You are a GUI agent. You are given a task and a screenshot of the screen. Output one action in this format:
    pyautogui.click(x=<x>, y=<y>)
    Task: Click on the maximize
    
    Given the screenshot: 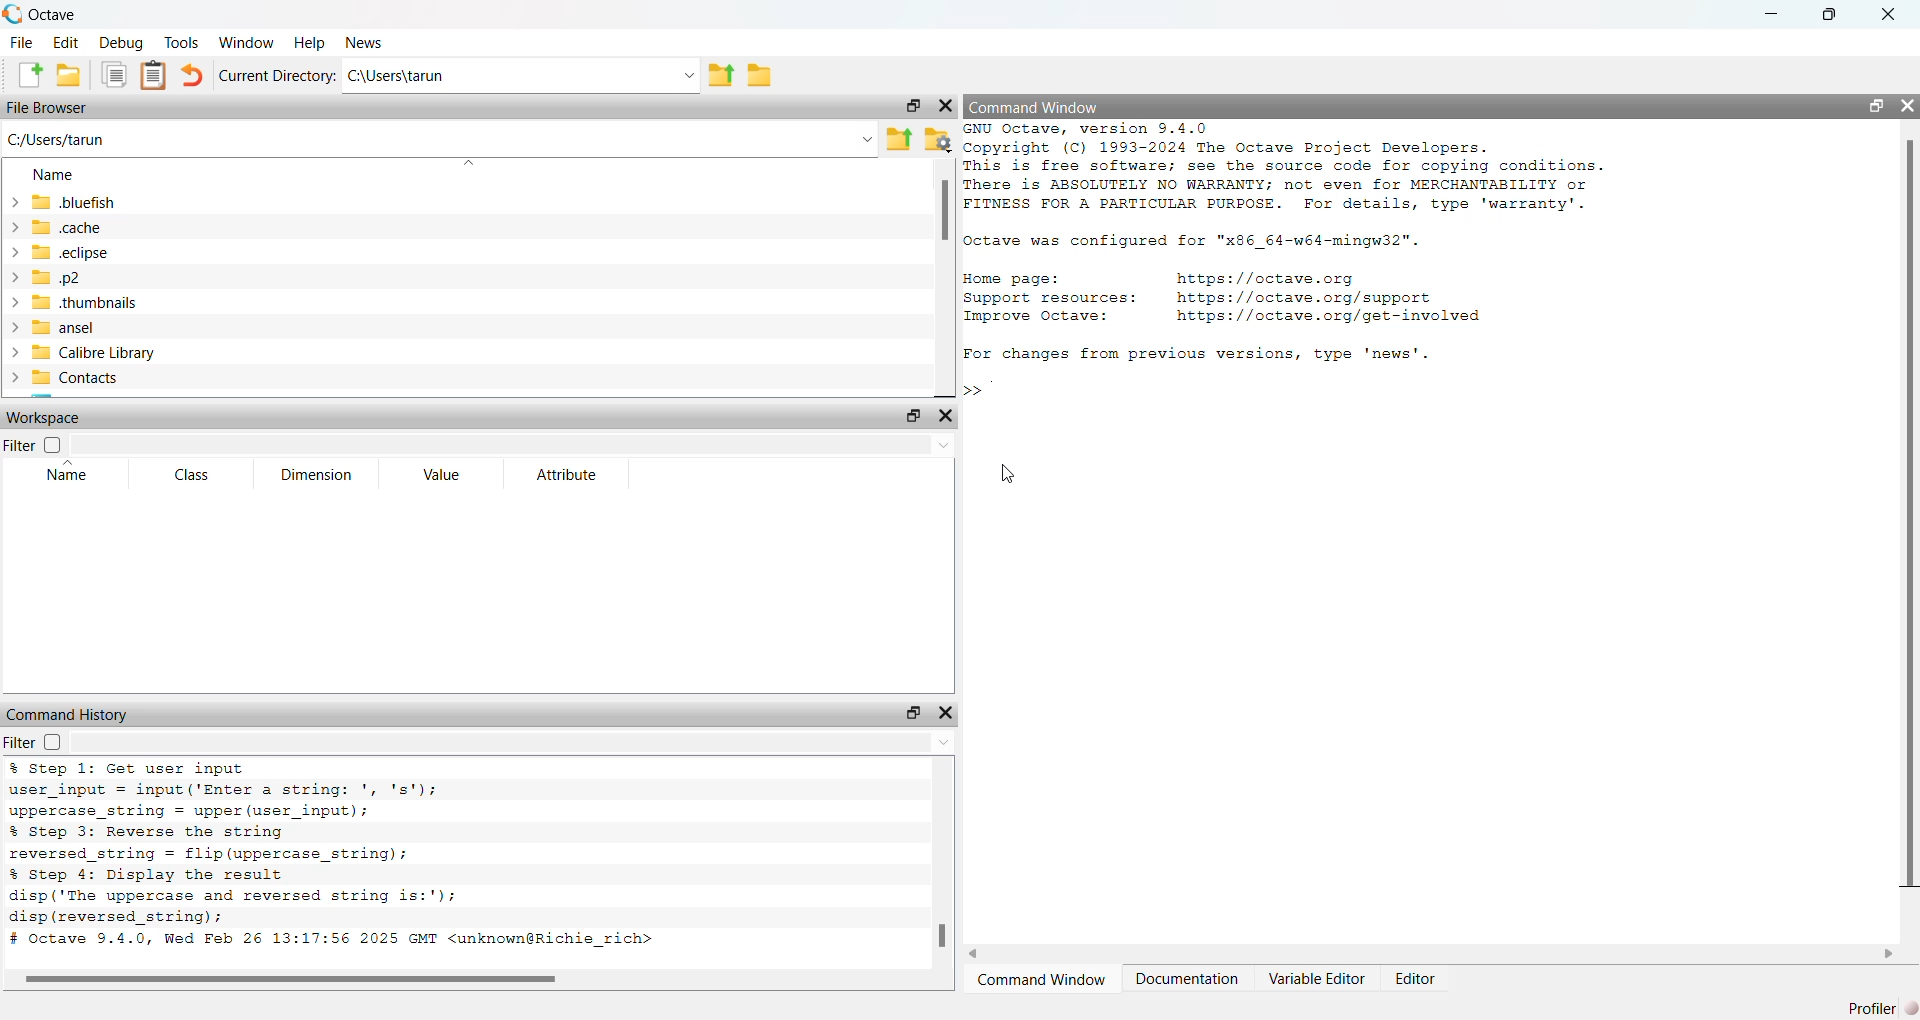 What is the action you would take?
    pyautogui.click(x=1836, y=14)
    